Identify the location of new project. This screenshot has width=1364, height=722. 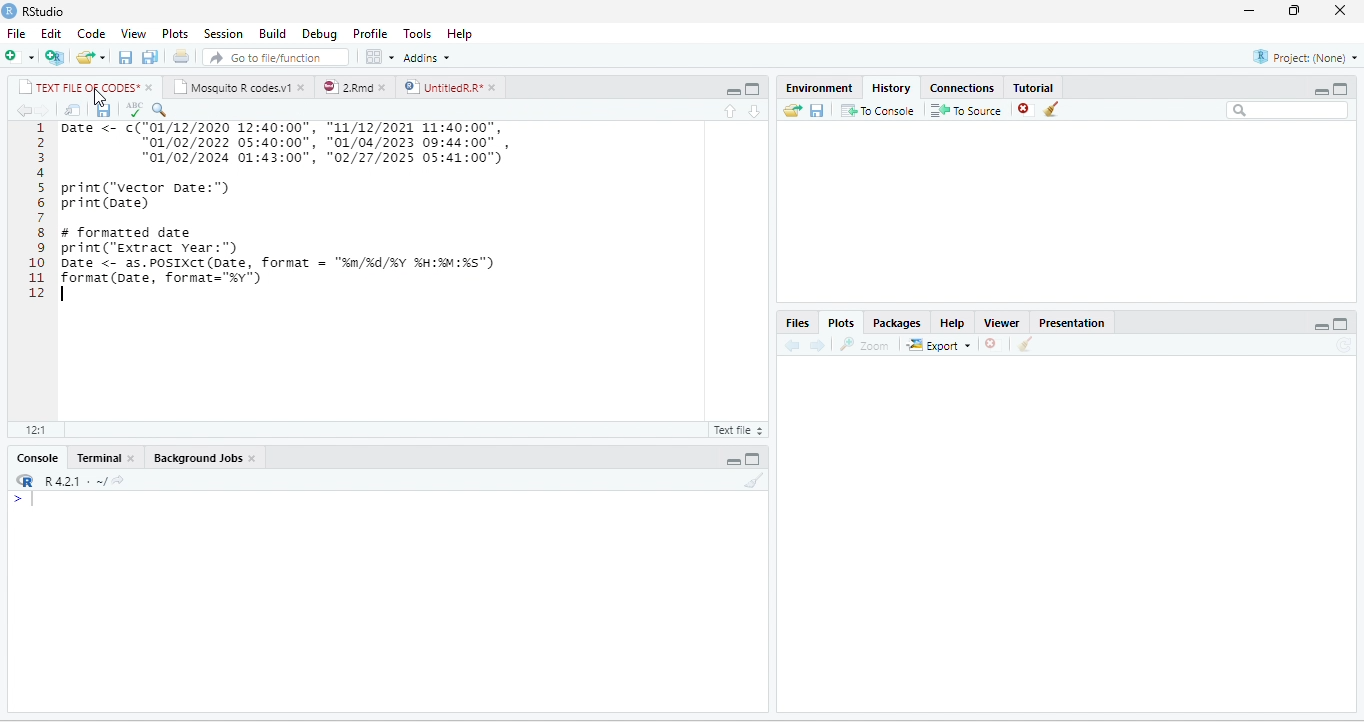
(55, 57).